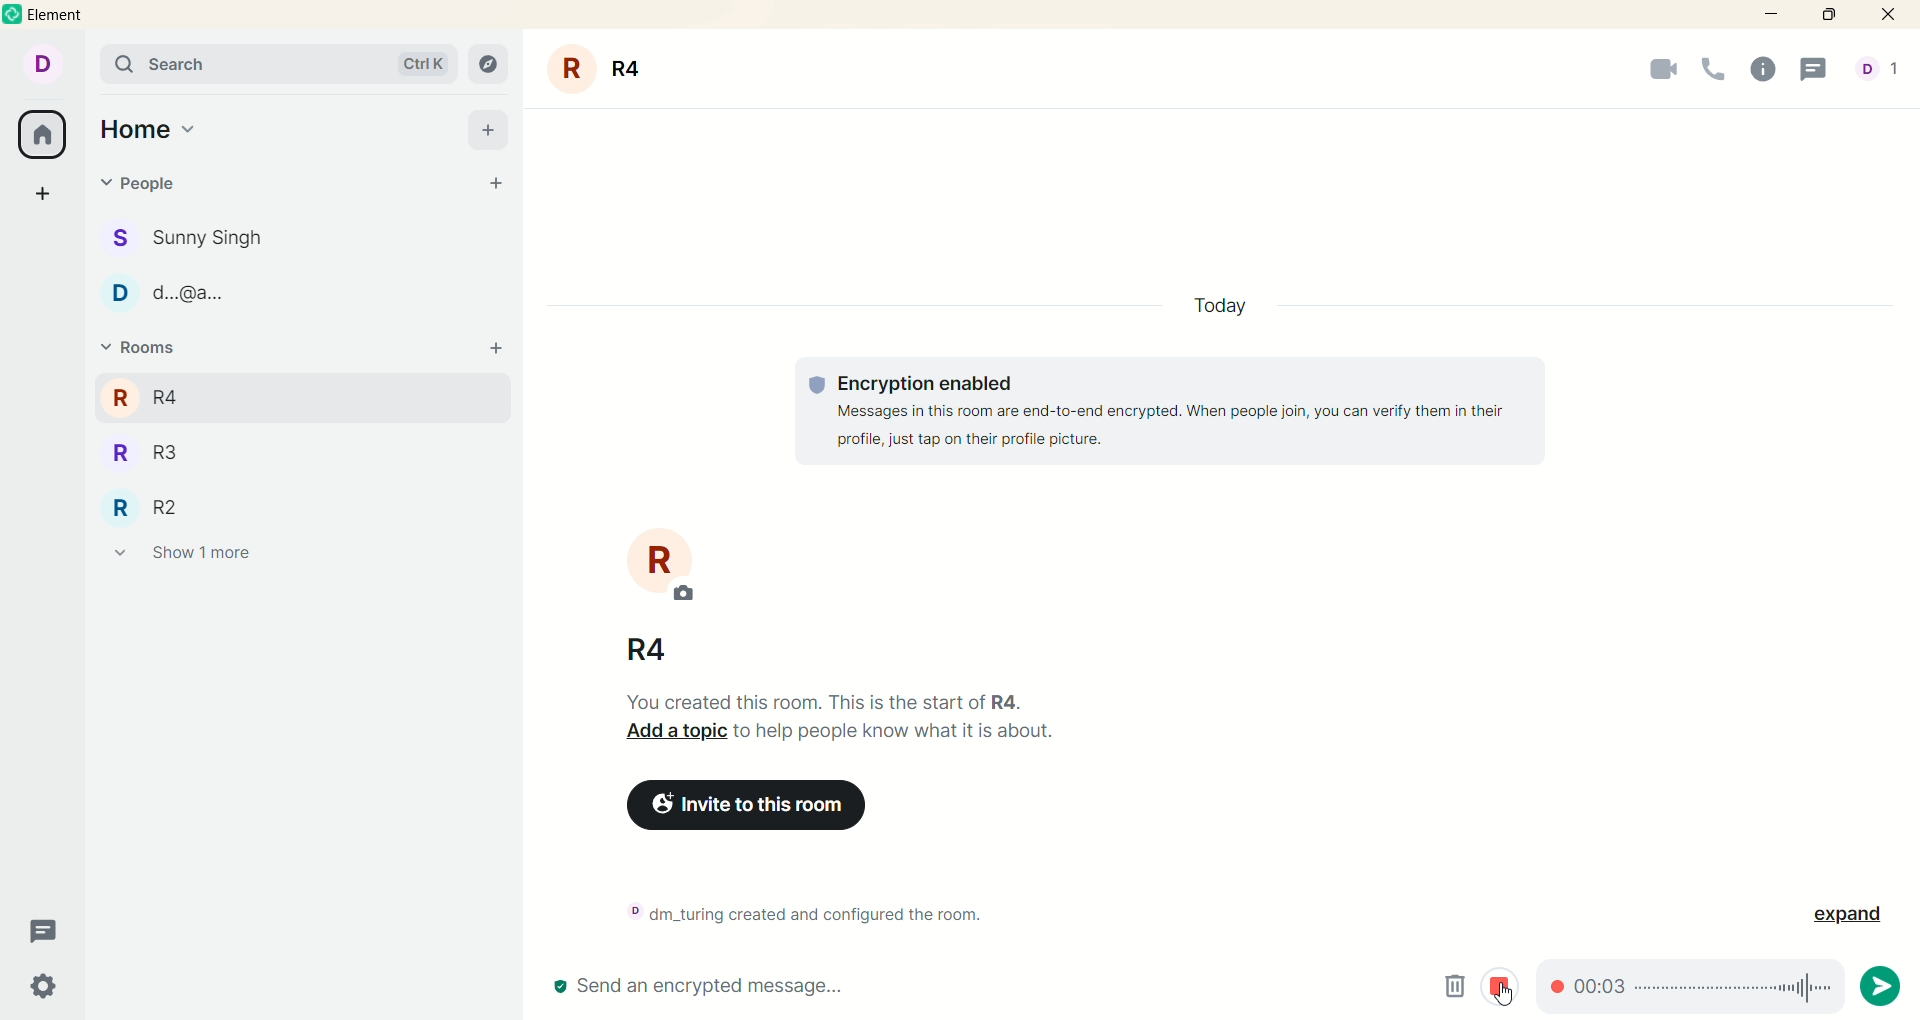 This screenshot has width=1920, height=1020. Describe the element at coordinates (43, 137) in the screenshot. I see `all rooms` at that location.